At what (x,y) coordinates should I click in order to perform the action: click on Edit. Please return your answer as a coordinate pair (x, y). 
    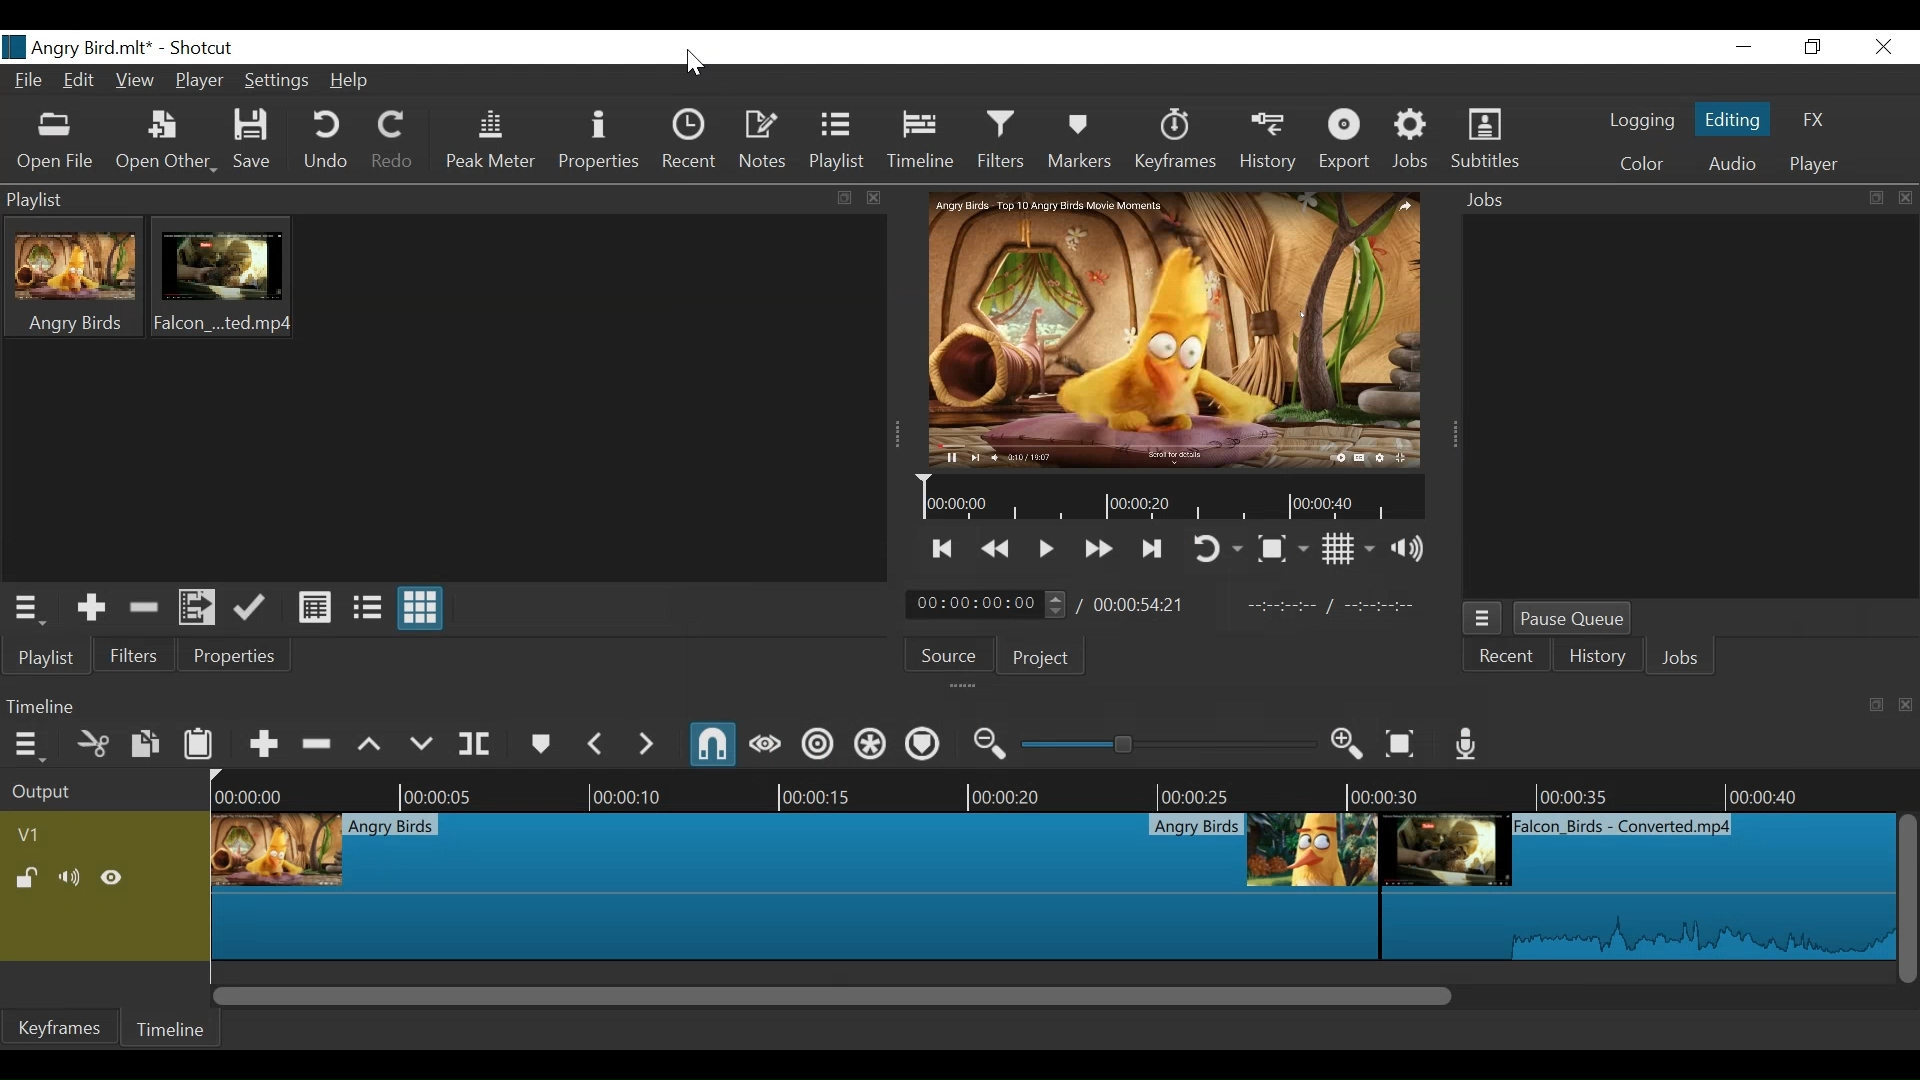
    Looking at the image, I should click on (81, 81).